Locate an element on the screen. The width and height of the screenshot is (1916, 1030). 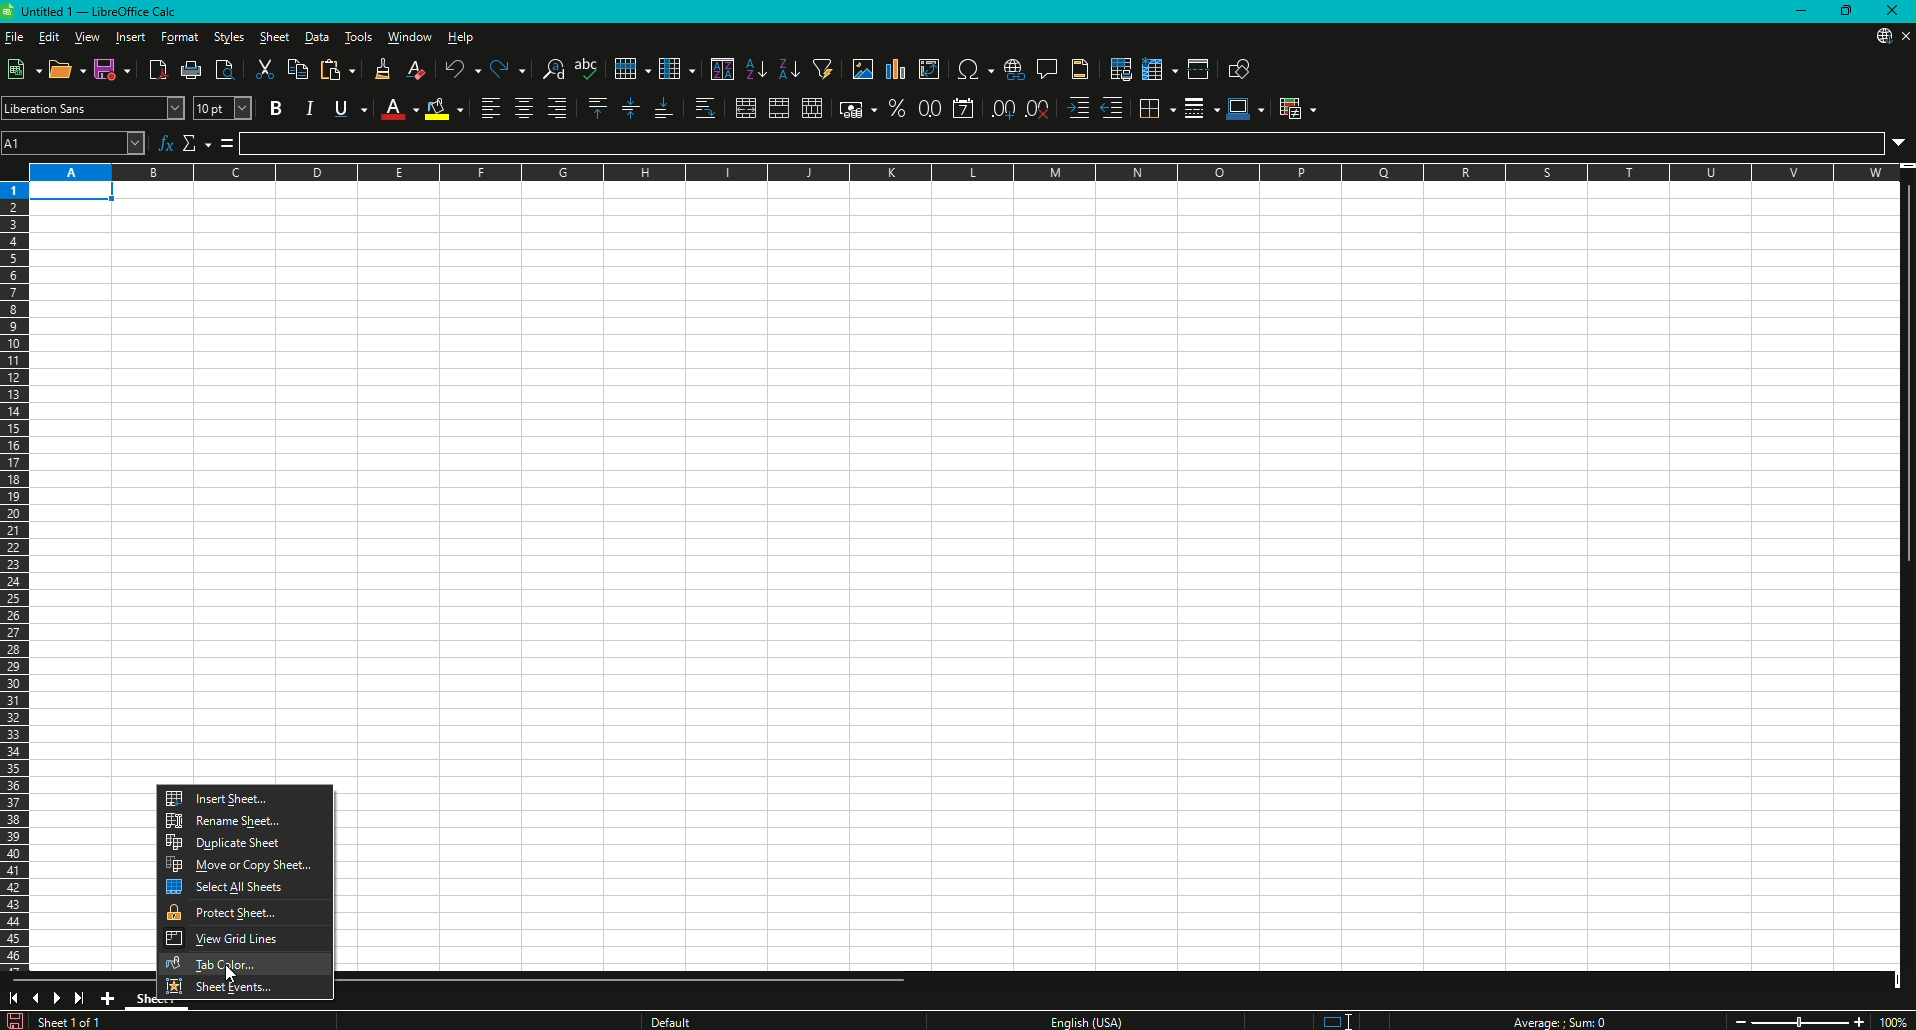
Window is located at coordinates (411, 36).